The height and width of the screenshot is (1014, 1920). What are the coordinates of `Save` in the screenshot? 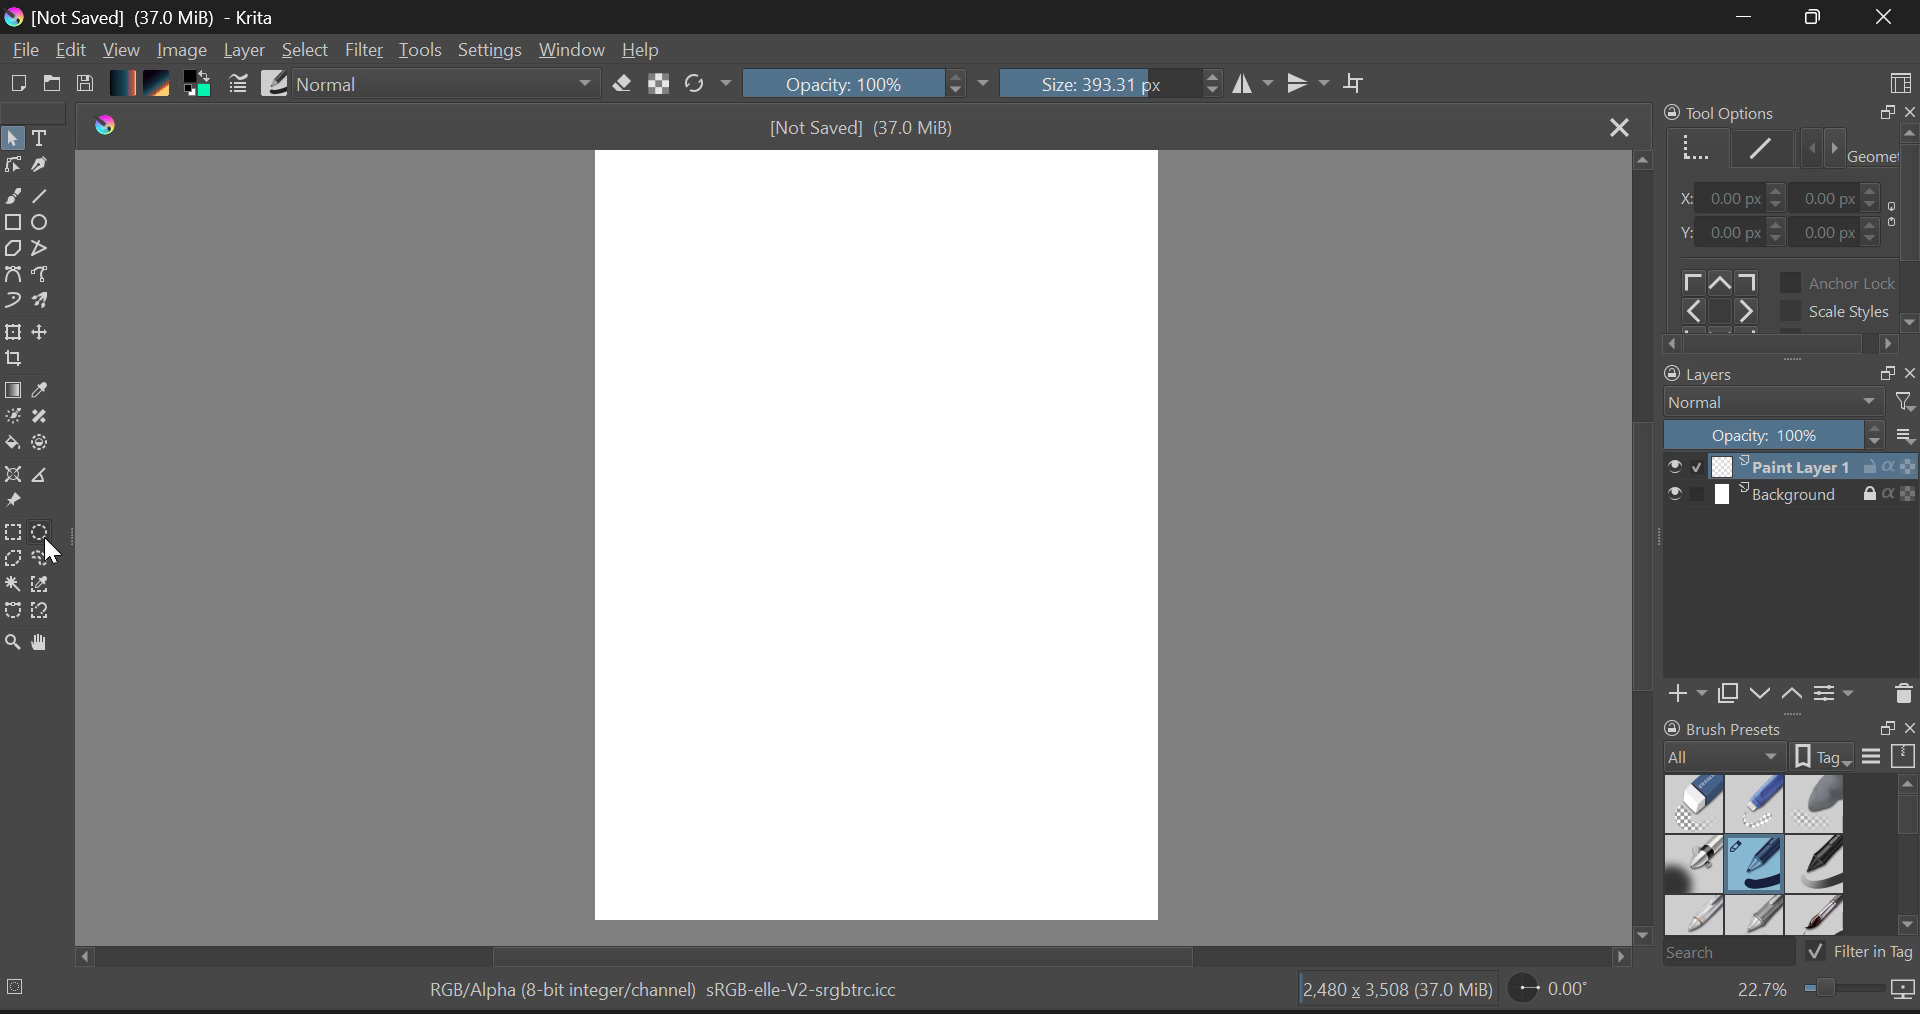 It's located at (88, 84).